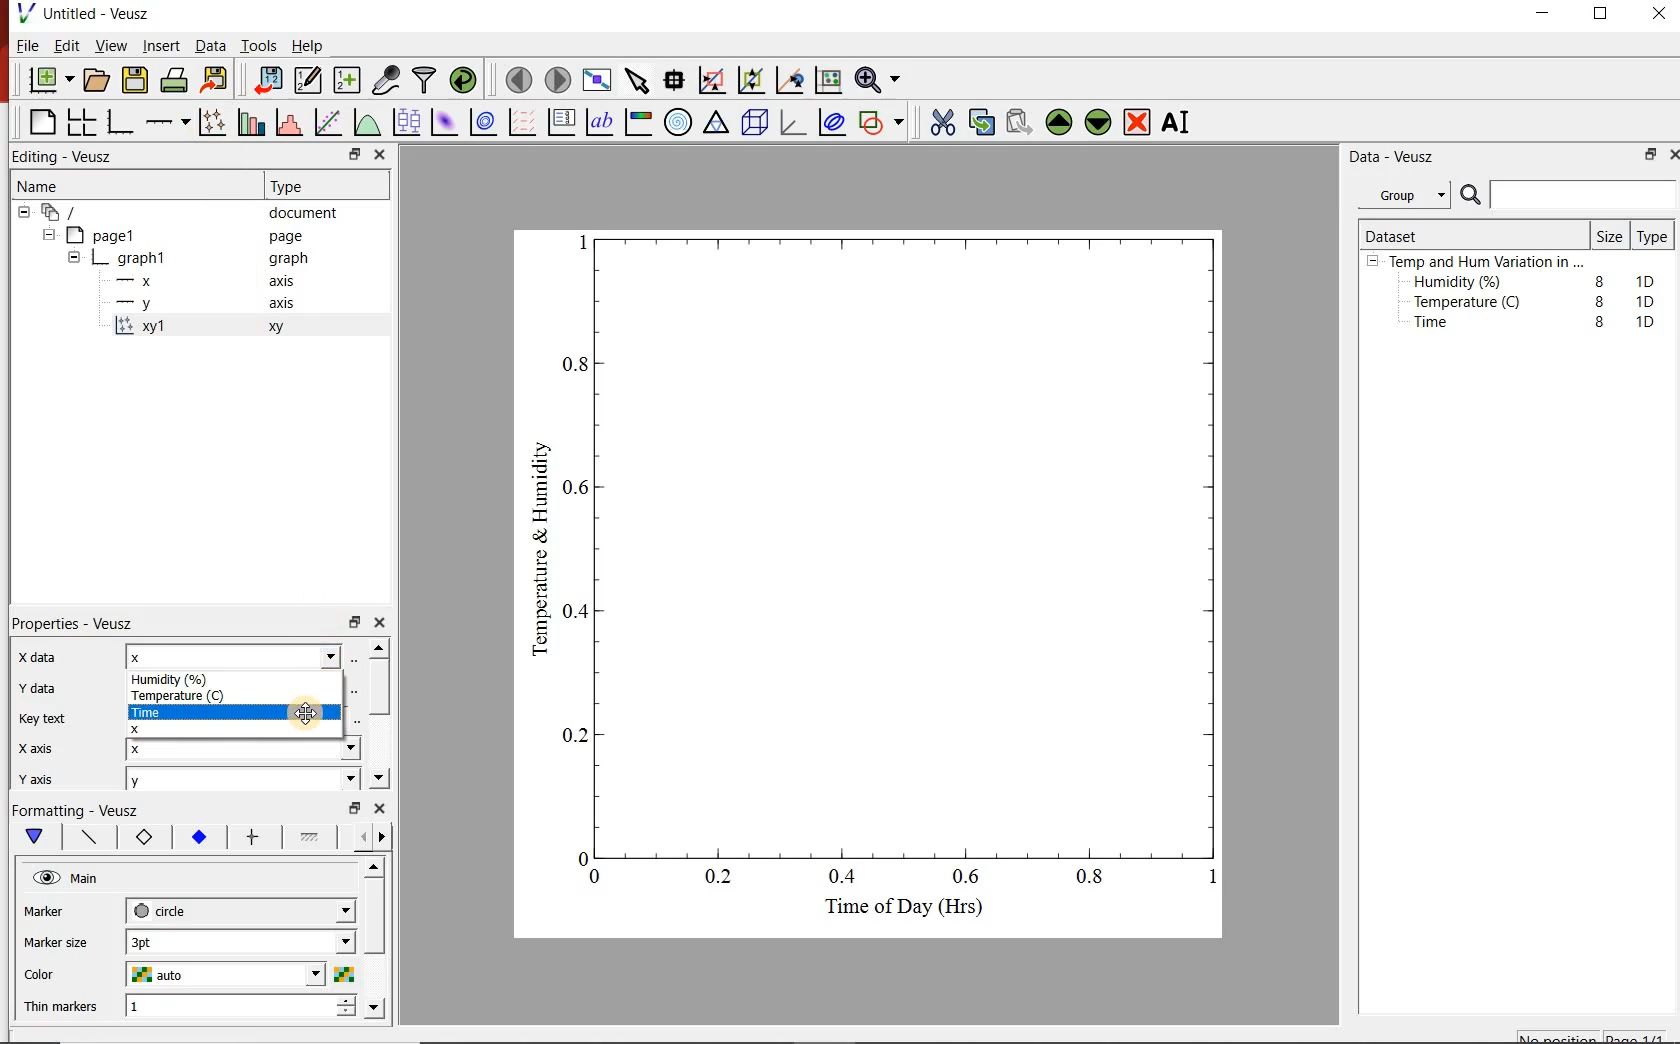  What do you see at coordinates (36, 838) in the screenshot?
I see `main formatting` at bounding box center [36, 838].